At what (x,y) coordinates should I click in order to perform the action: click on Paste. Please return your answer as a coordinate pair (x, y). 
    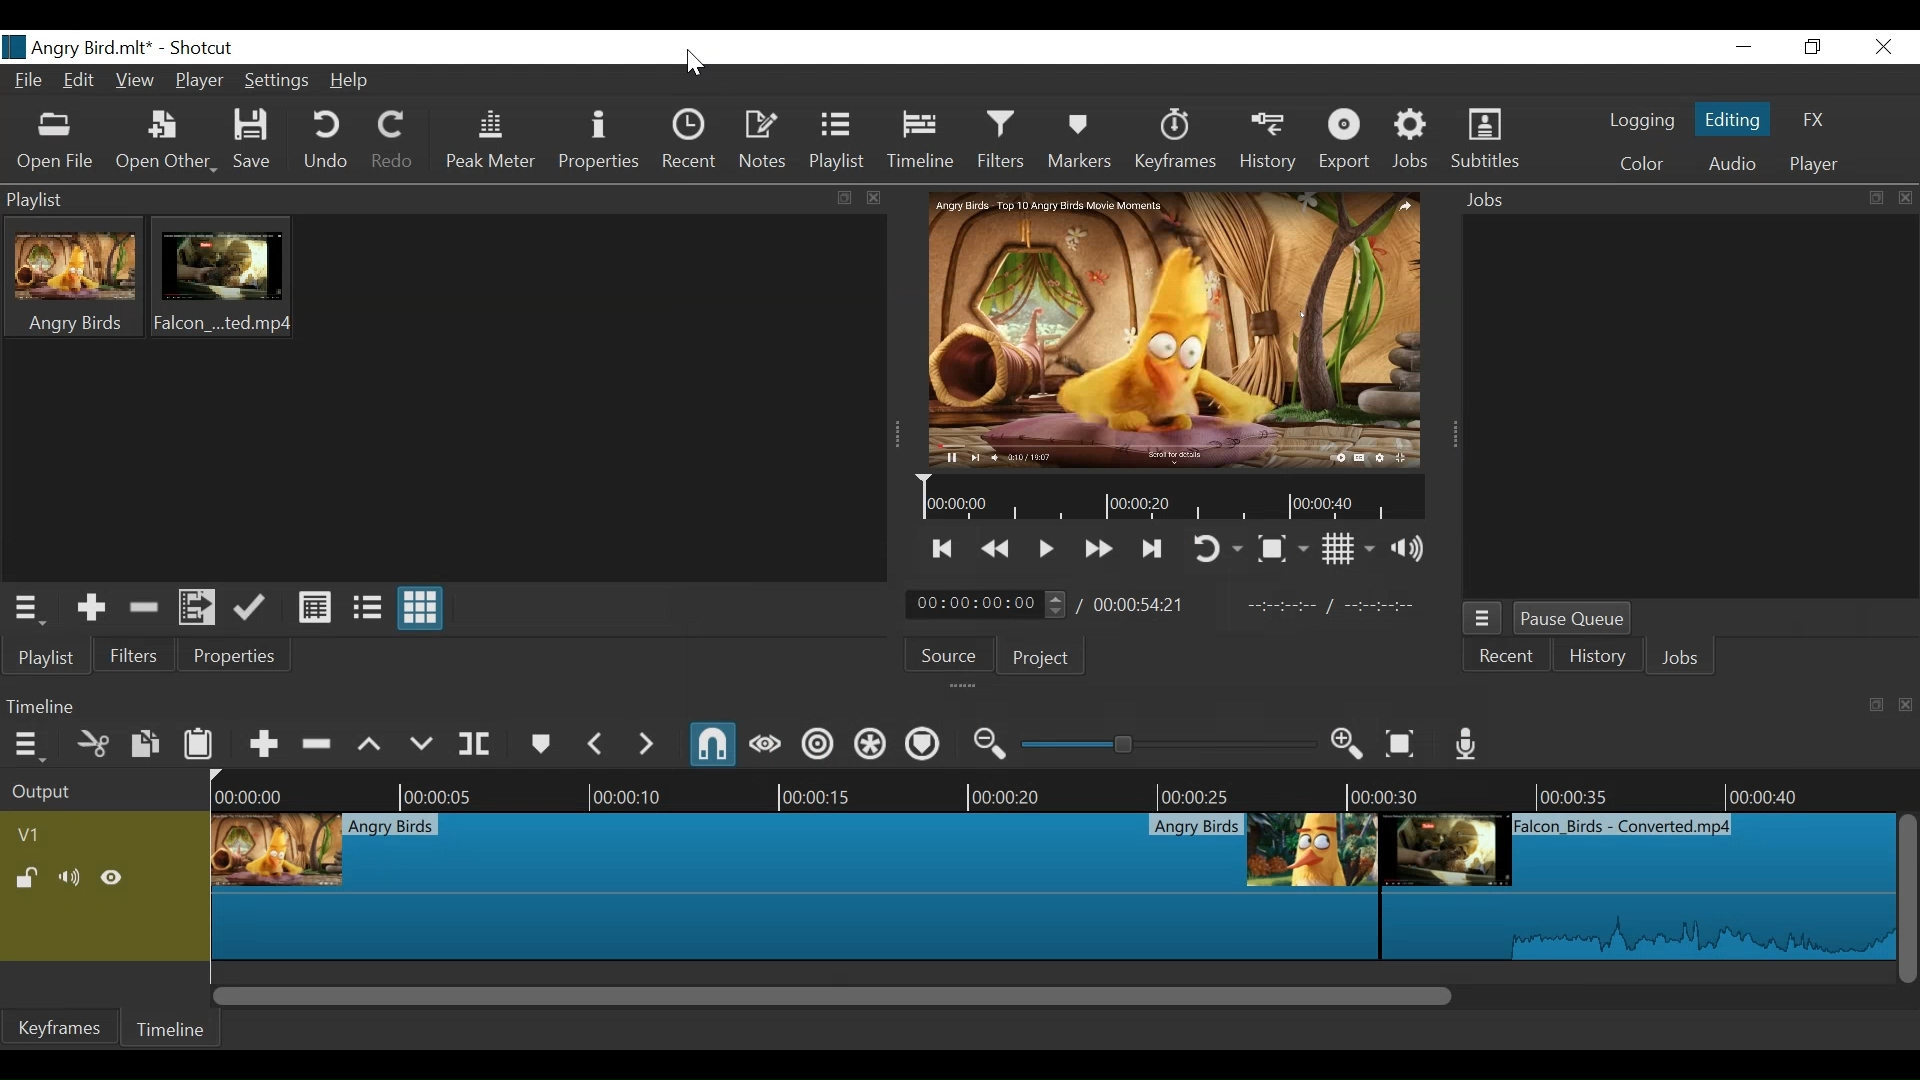
    Looking at the image, I should click on (199, 746).